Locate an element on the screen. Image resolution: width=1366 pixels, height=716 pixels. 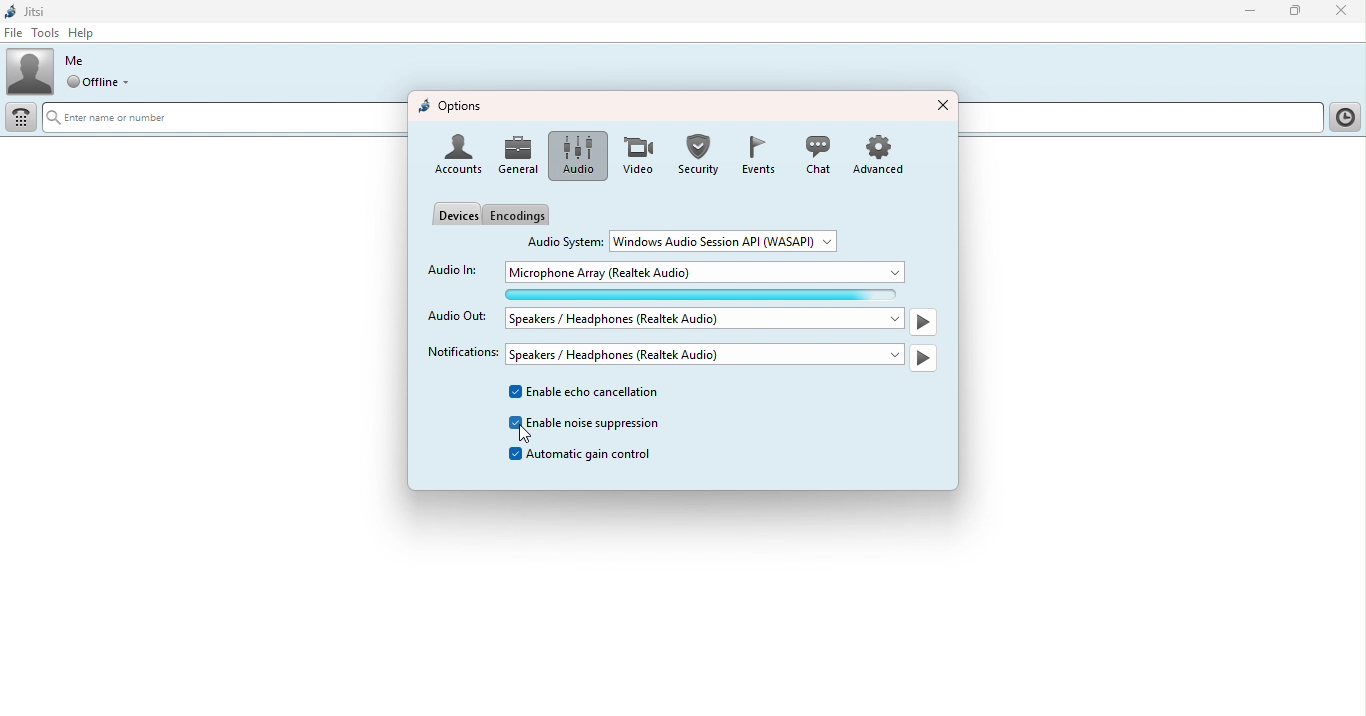
enter name or number is located at coordinates (1140, 119).